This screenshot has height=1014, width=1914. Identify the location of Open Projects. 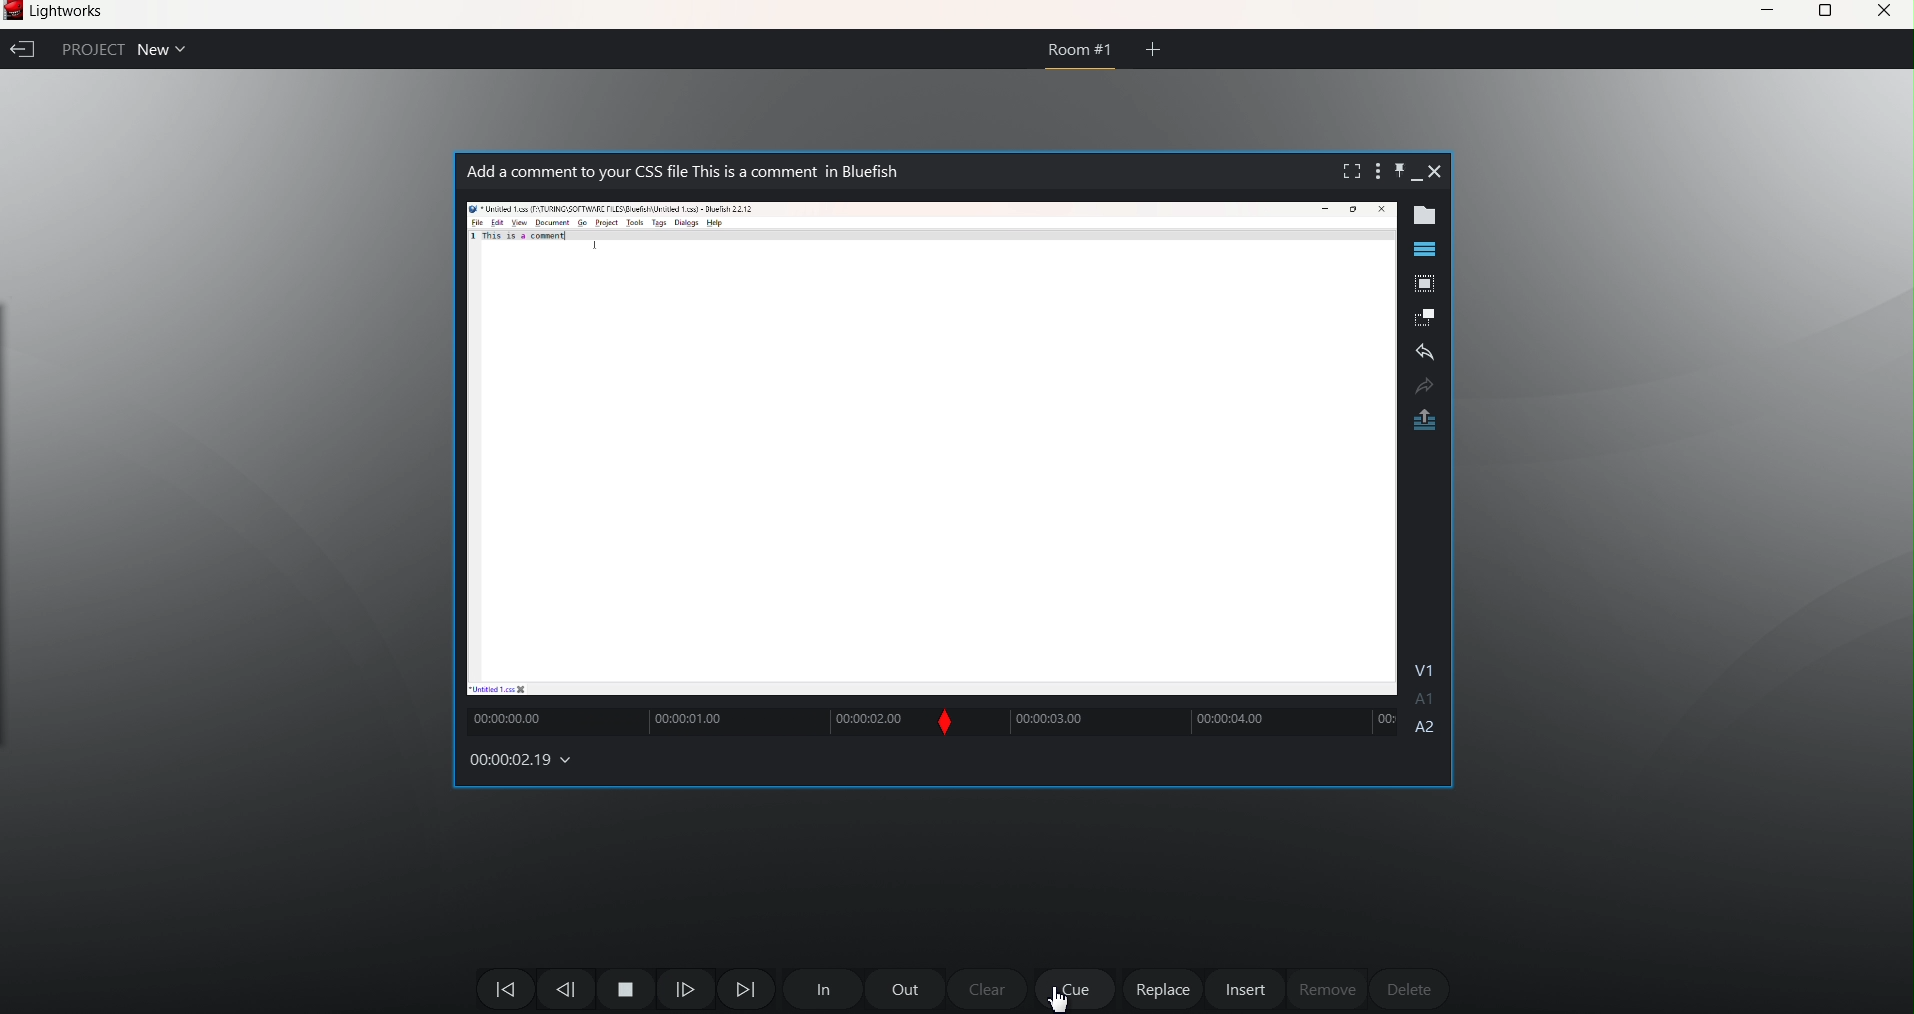
(169, 48).